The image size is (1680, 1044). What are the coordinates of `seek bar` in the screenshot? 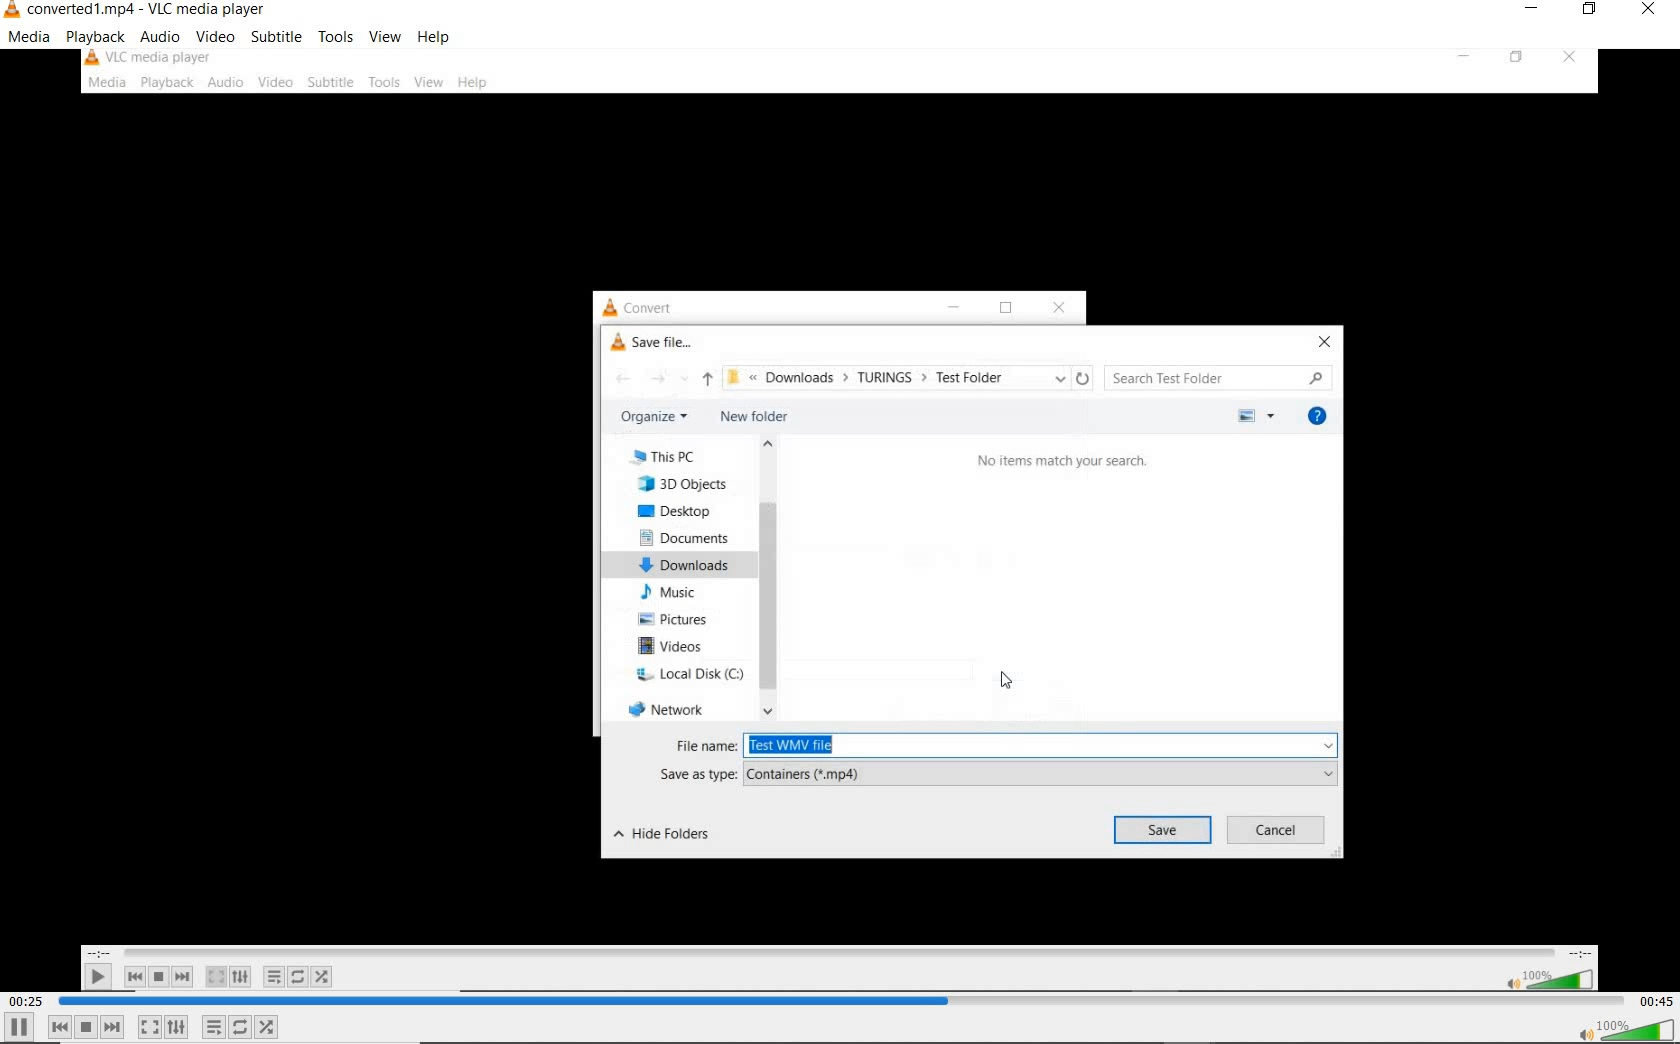 It's located at (842, 1000).